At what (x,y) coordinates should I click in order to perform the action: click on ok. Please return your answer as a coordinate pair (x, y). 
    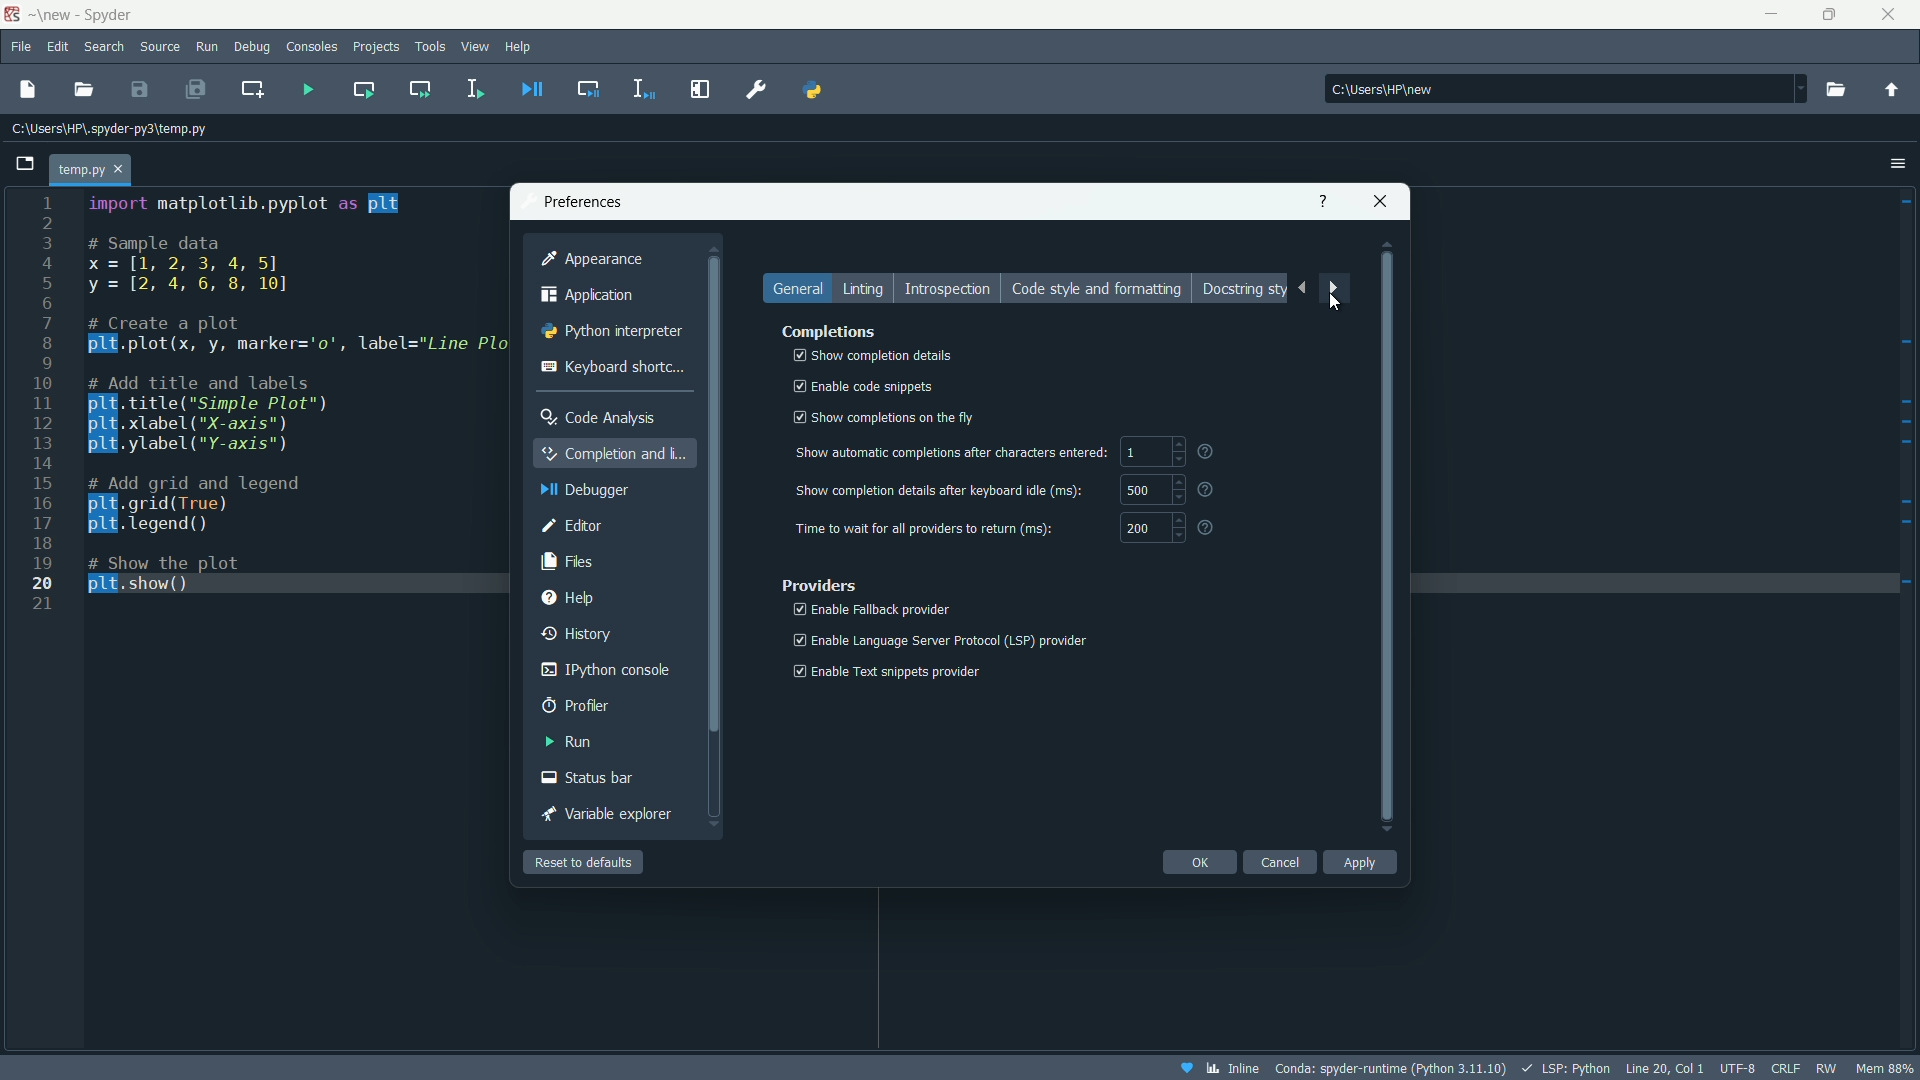
    Looking at the image, I should click on (1199, 862).